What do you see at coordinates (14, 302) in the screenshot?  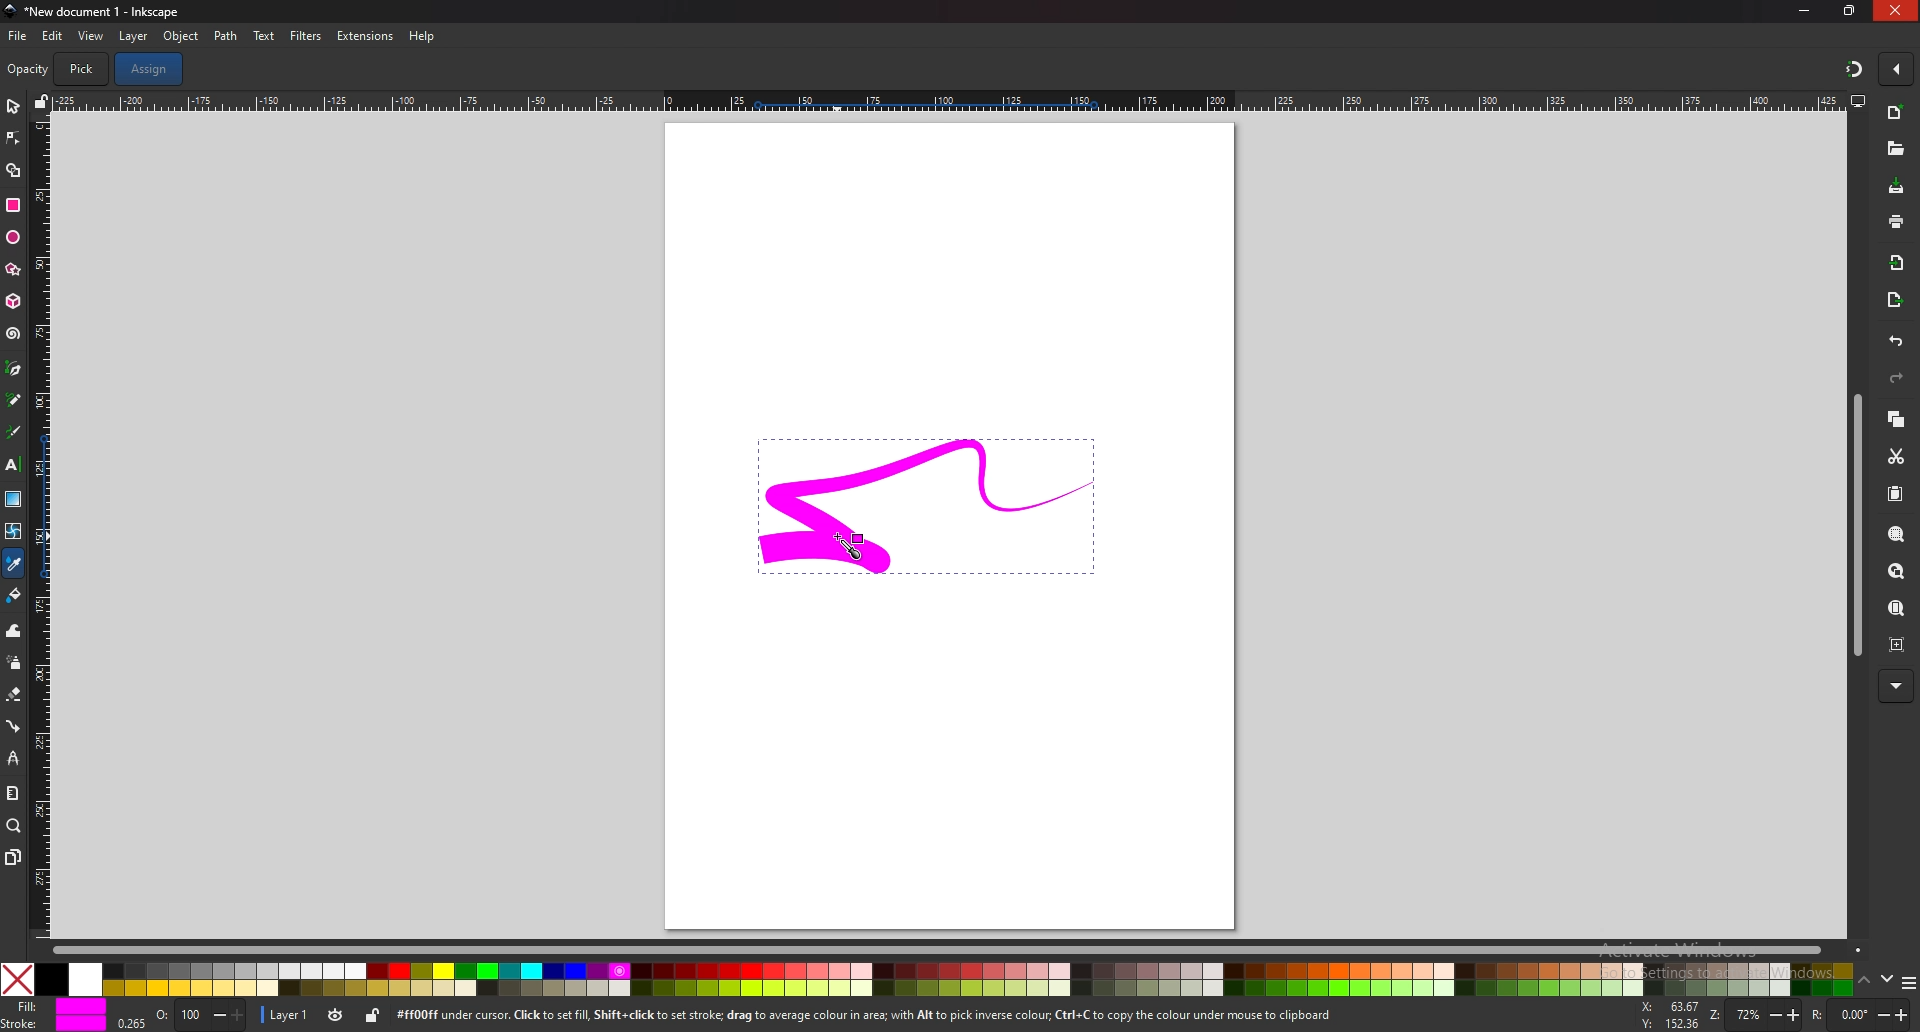 I see `3d box` at bounding box center [14, 302].